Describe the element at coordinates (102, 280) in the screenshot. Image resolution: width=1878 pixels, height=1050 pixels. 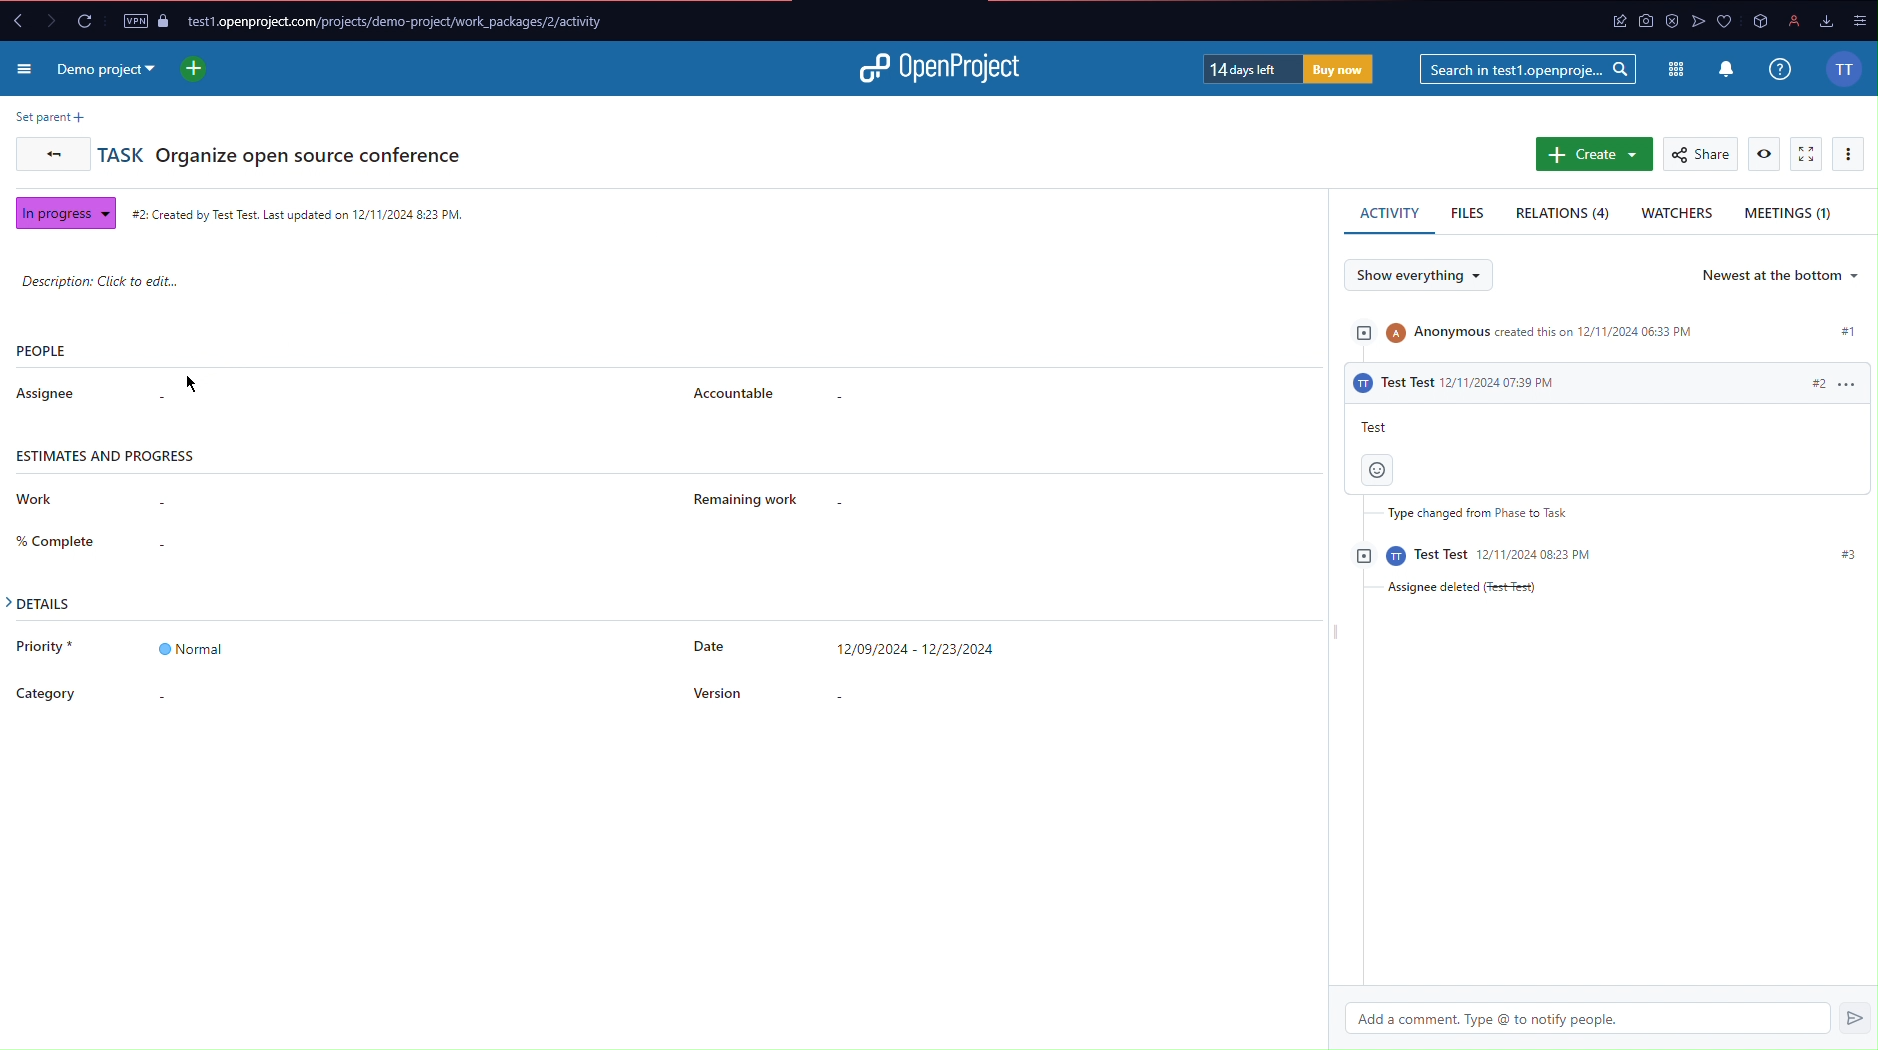
I see `Description` at that location.